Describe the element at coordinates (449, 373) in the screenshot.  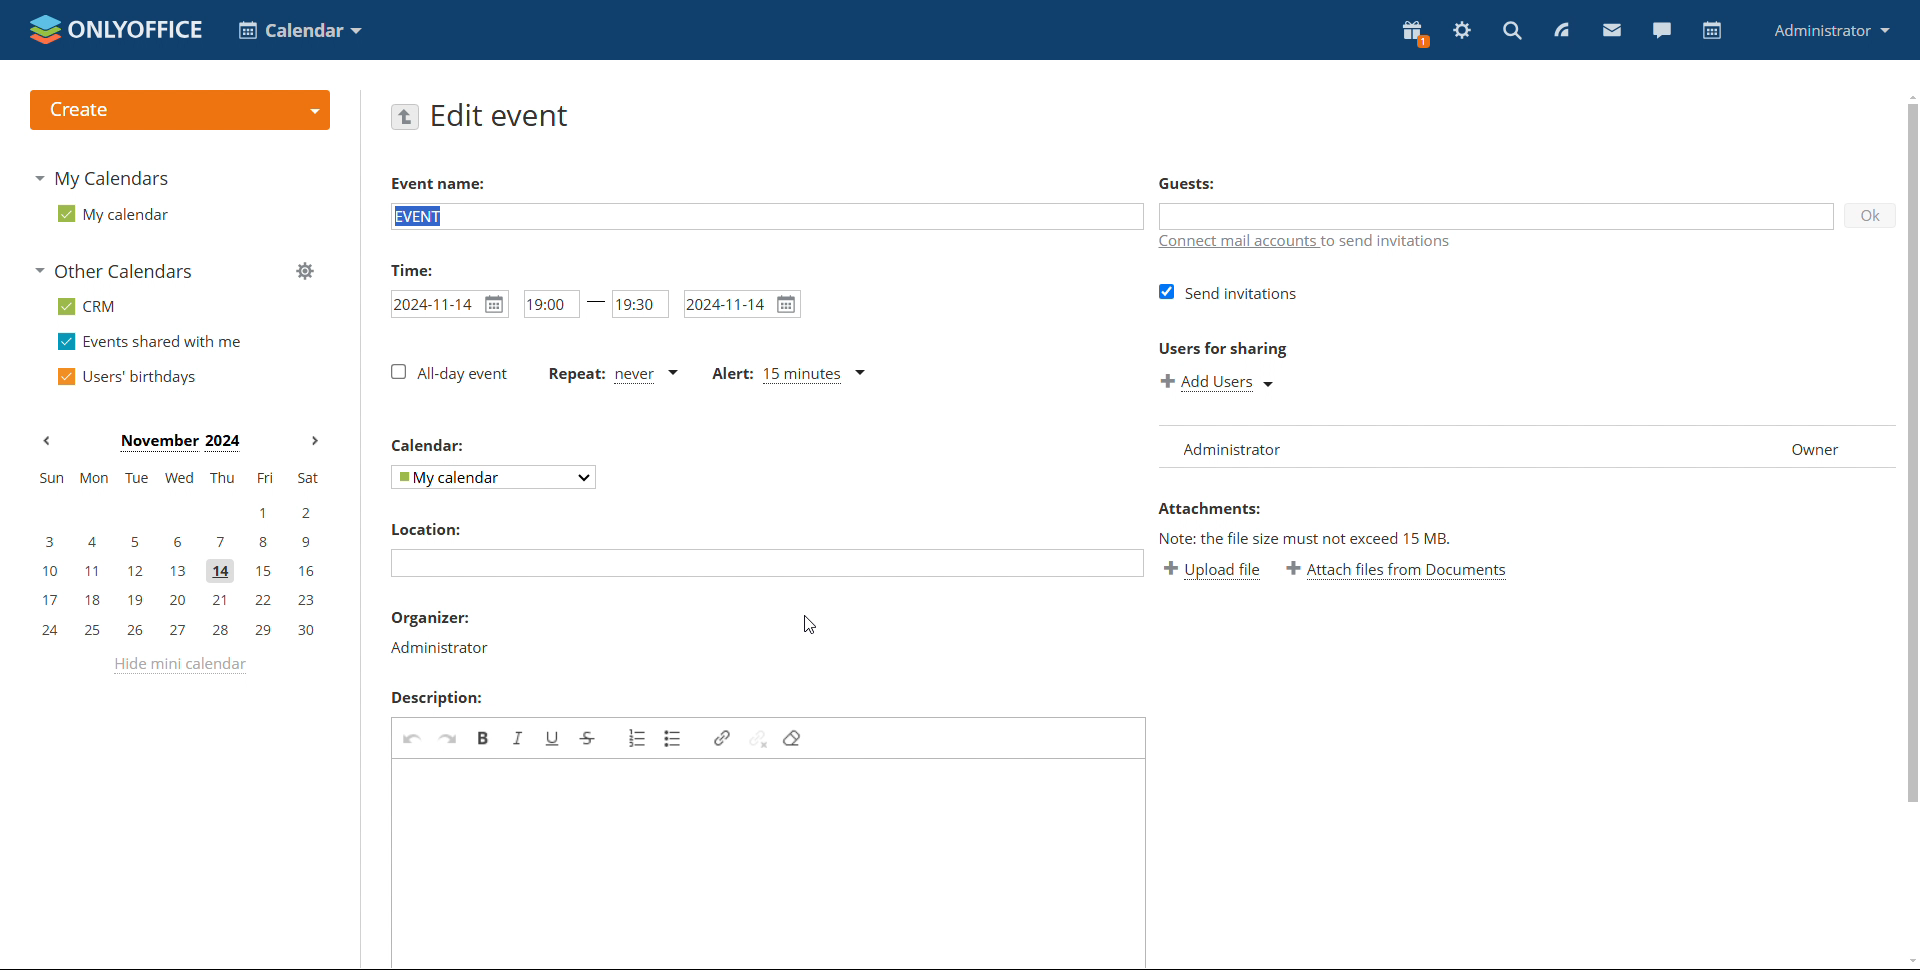
I see `all-day event checkbox` at that location.